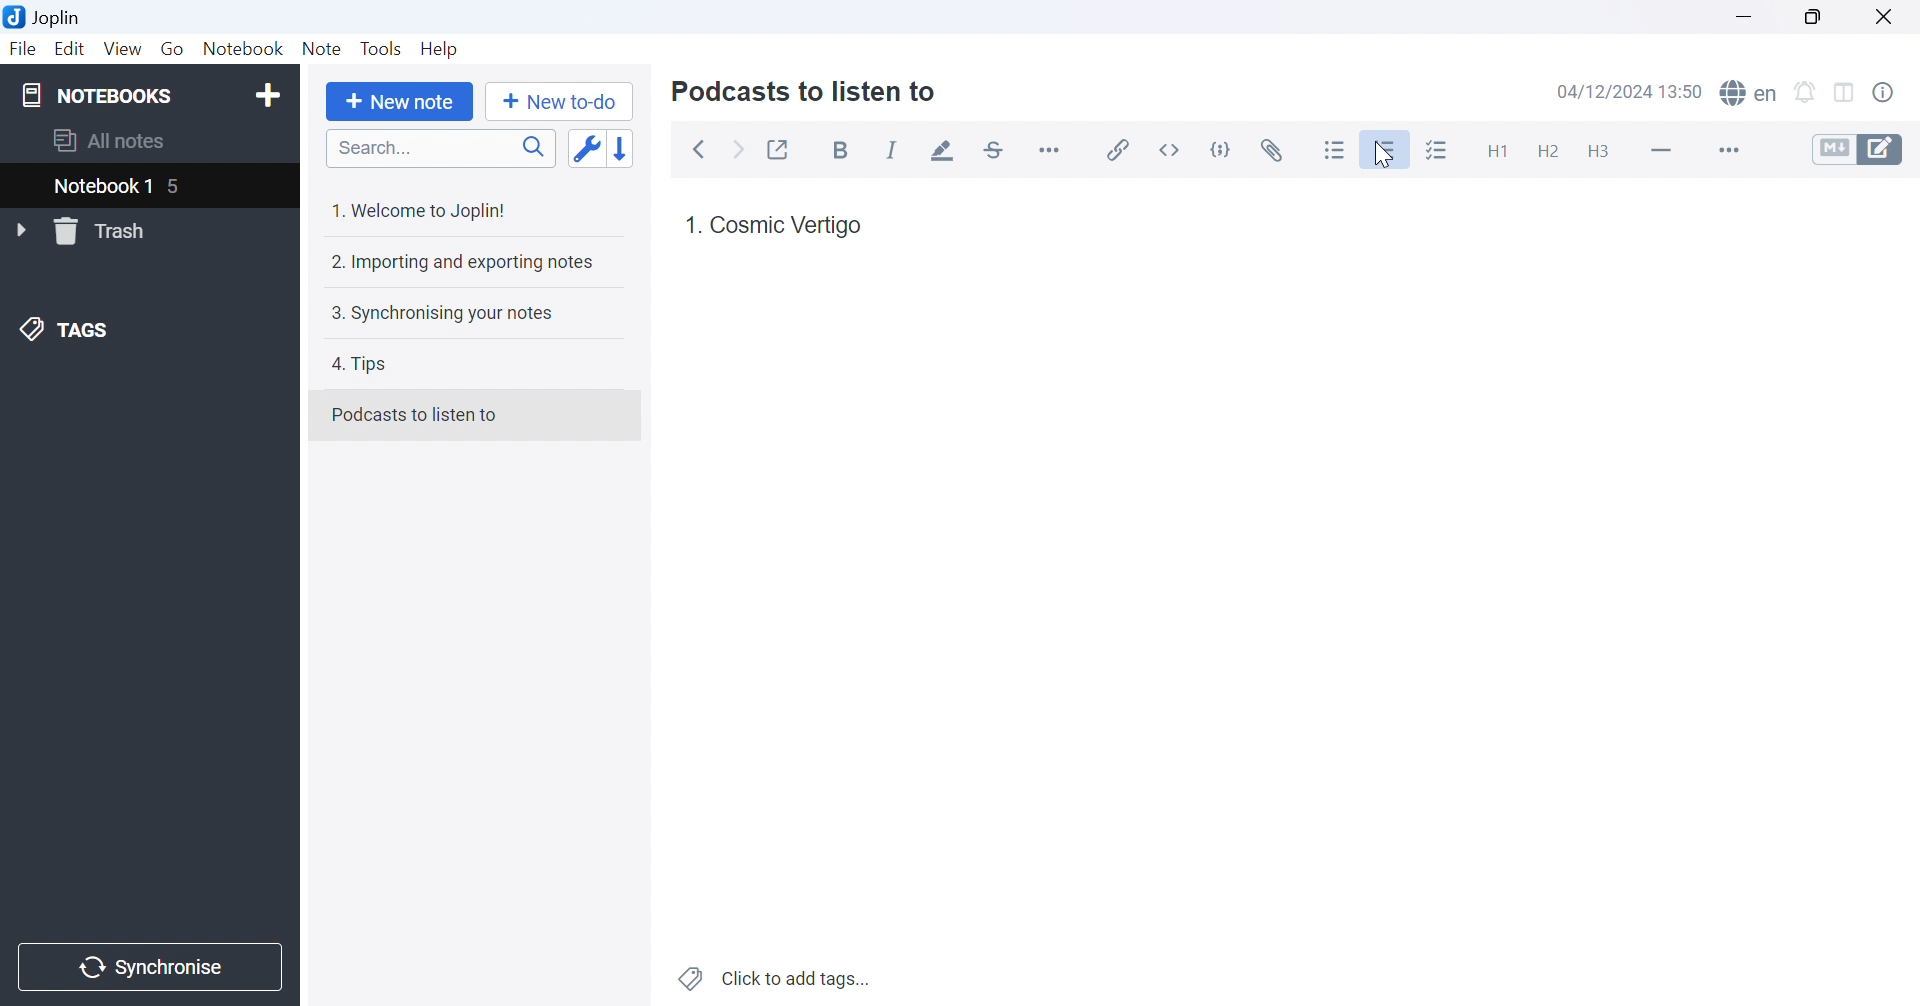 Image resolution: width=1920 pixels, height=1006 pixels. Describe the element at coordinates (1384, 154) in the screenshot. I see `Cursor` at that location.